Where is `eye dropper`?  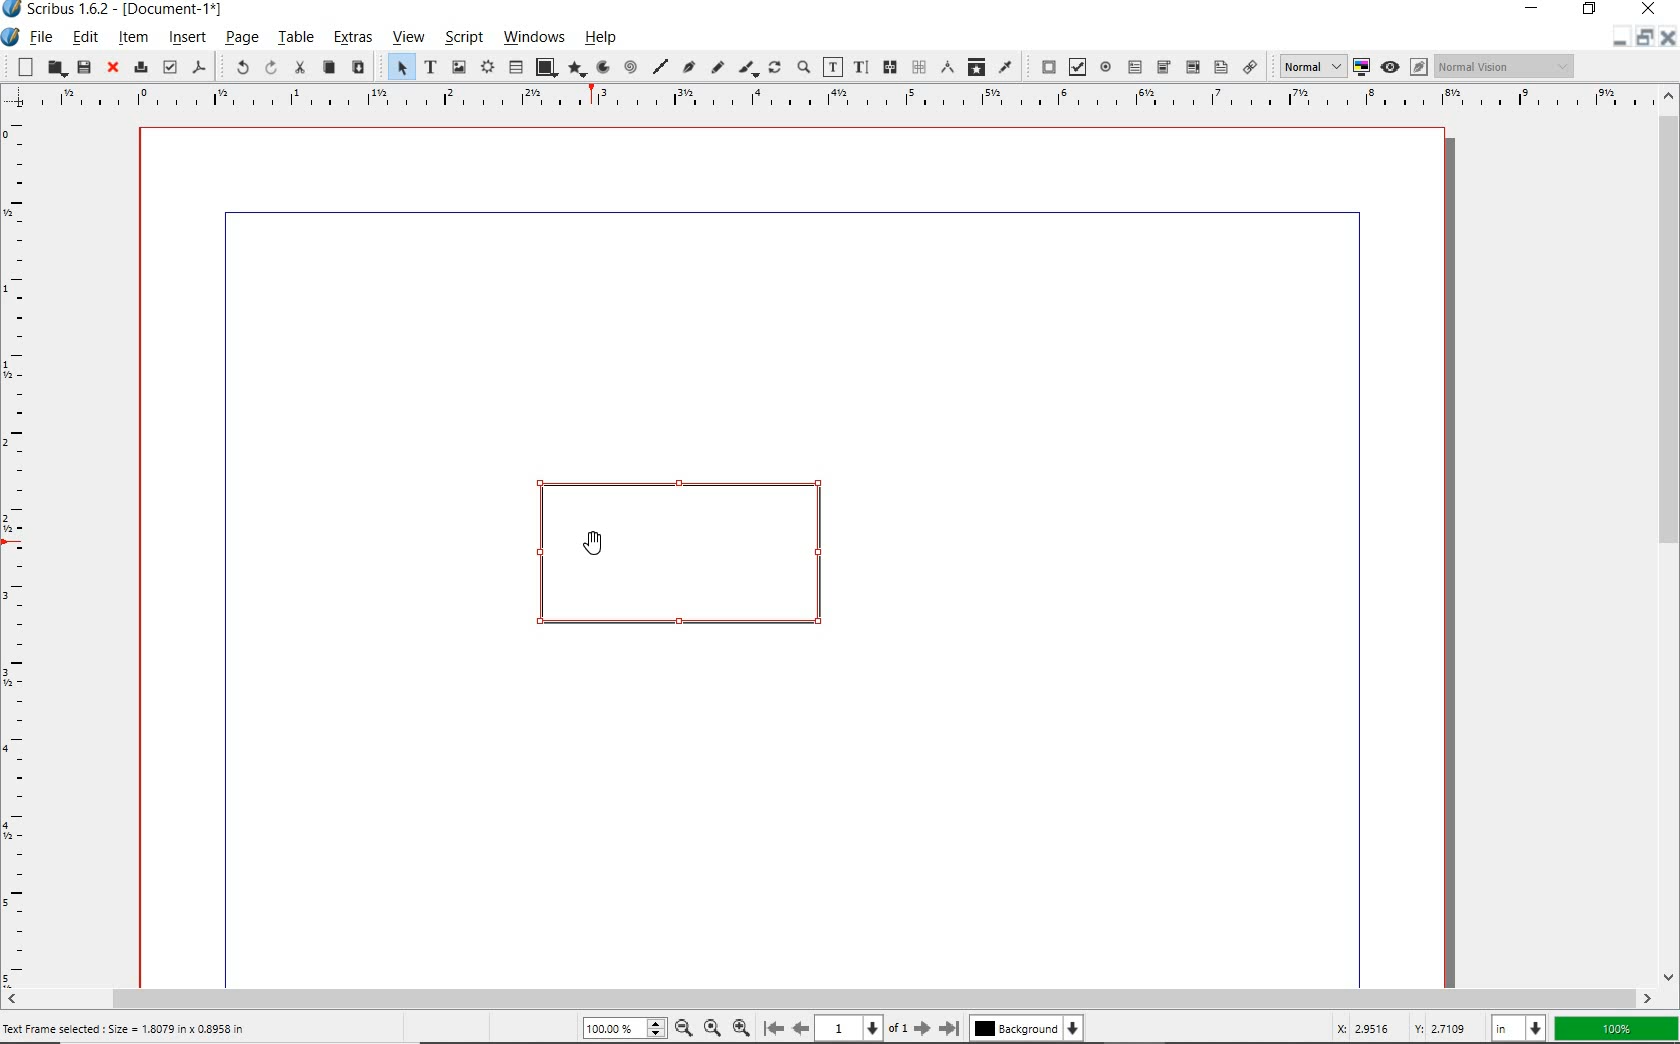 eye dropper is located at coordinates (1005, 66).